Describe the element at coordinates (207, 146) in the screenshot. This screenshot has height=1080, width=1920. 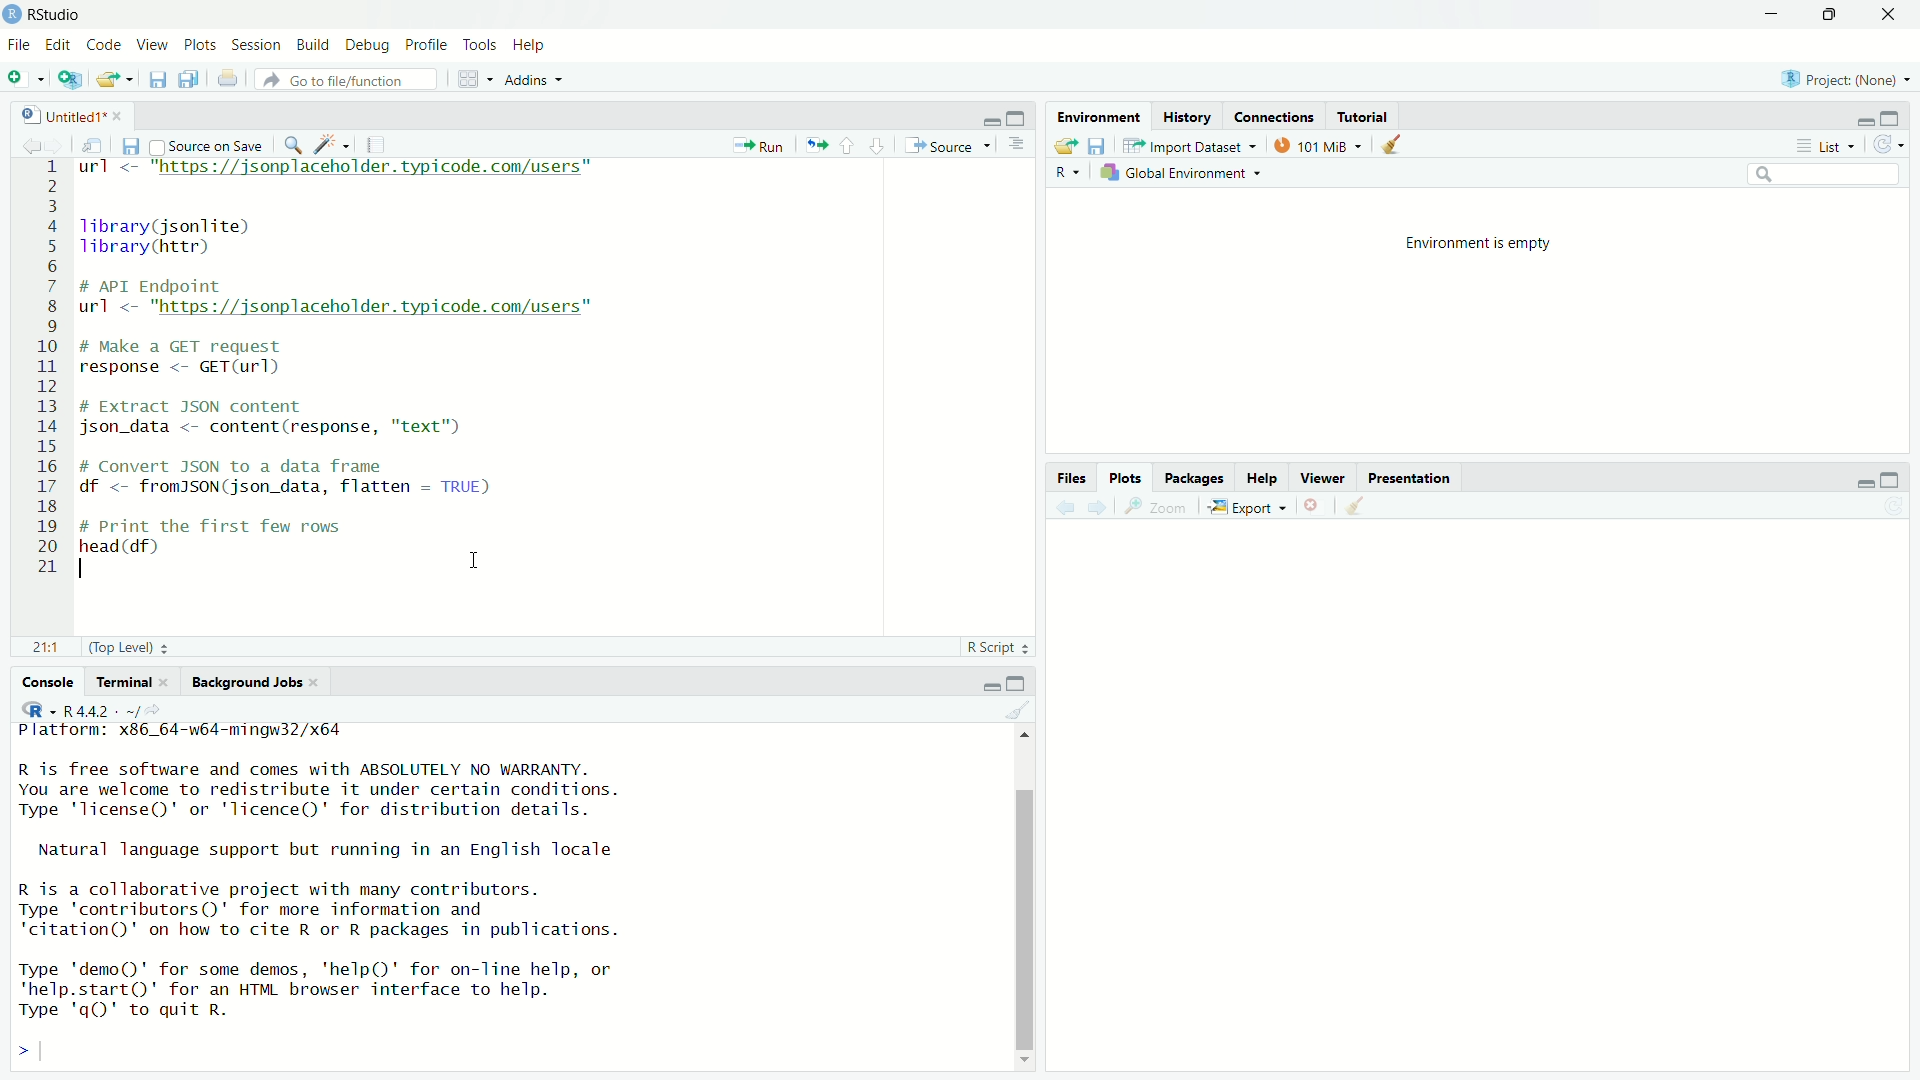
I see `Source on Save` at that location.